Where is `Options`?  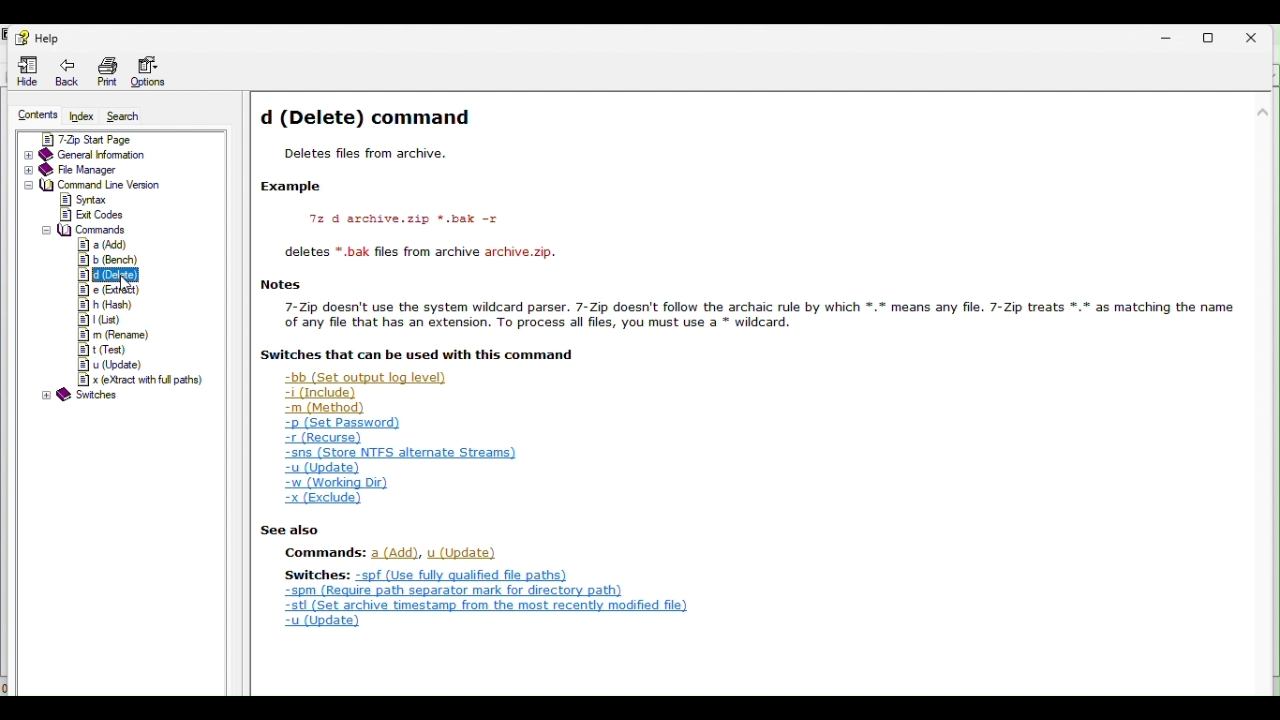 Options is located at coordinates (153, 73).